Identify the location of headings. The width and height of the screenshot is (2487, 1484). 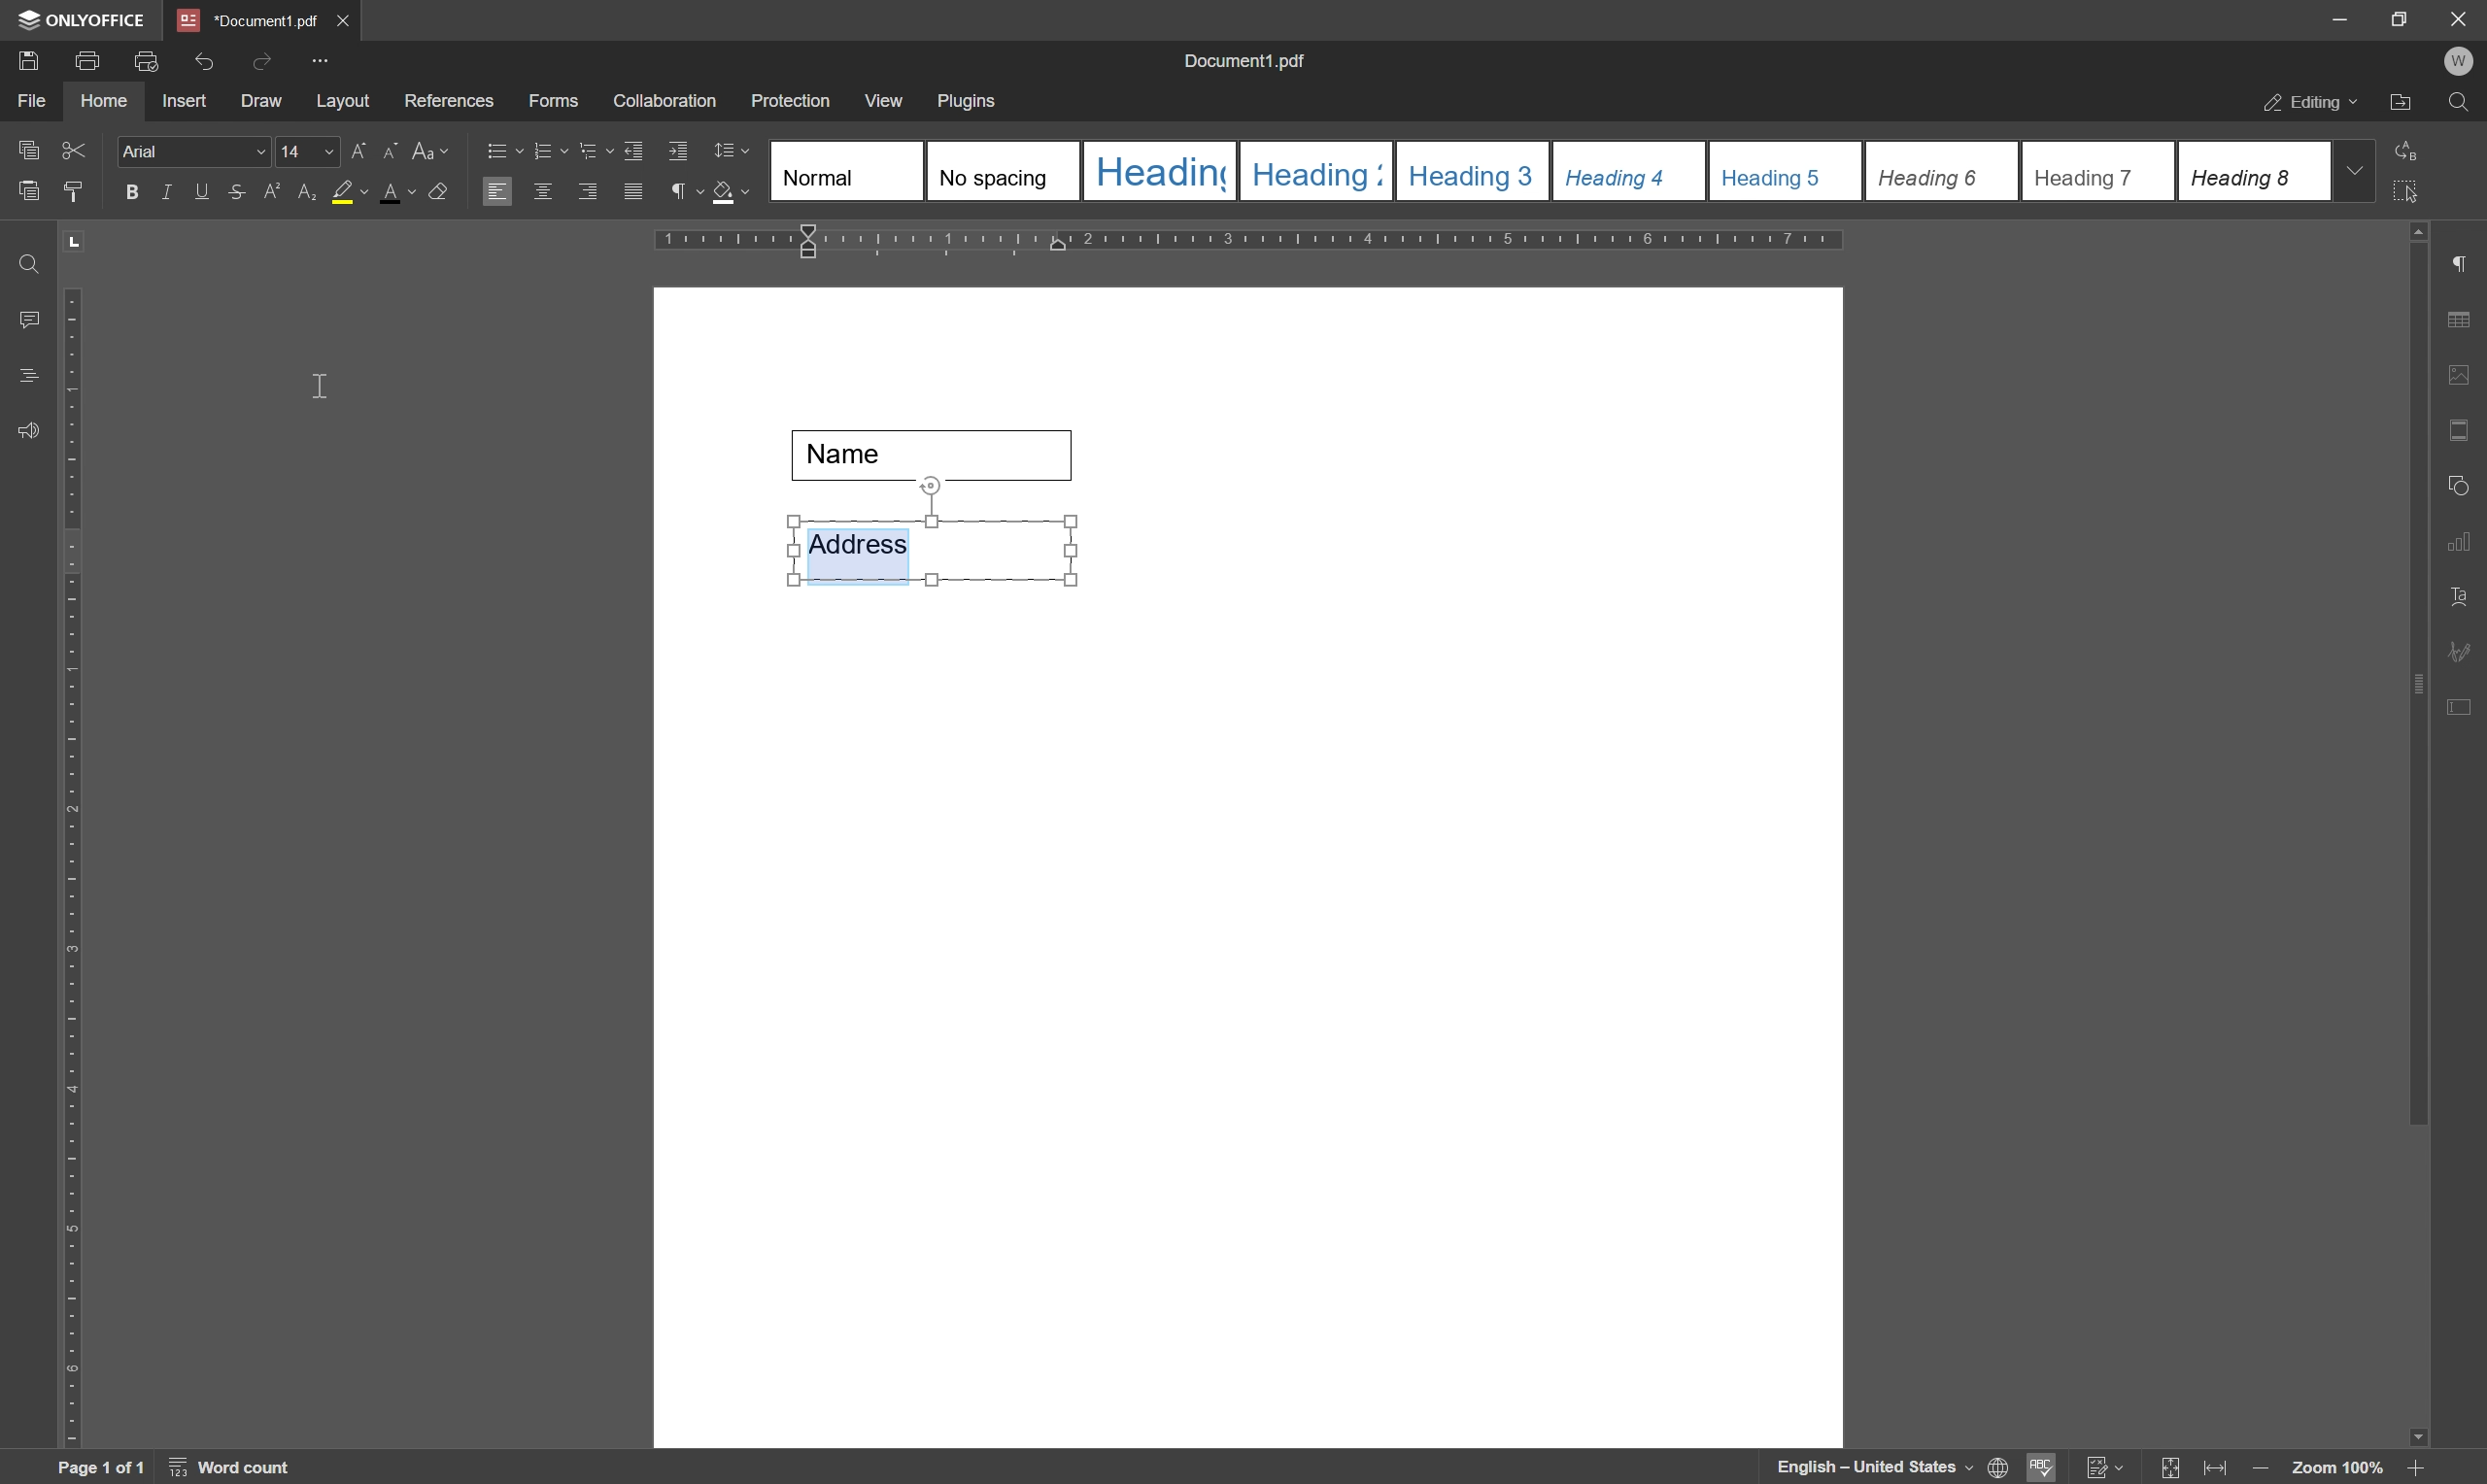
(22, 376).